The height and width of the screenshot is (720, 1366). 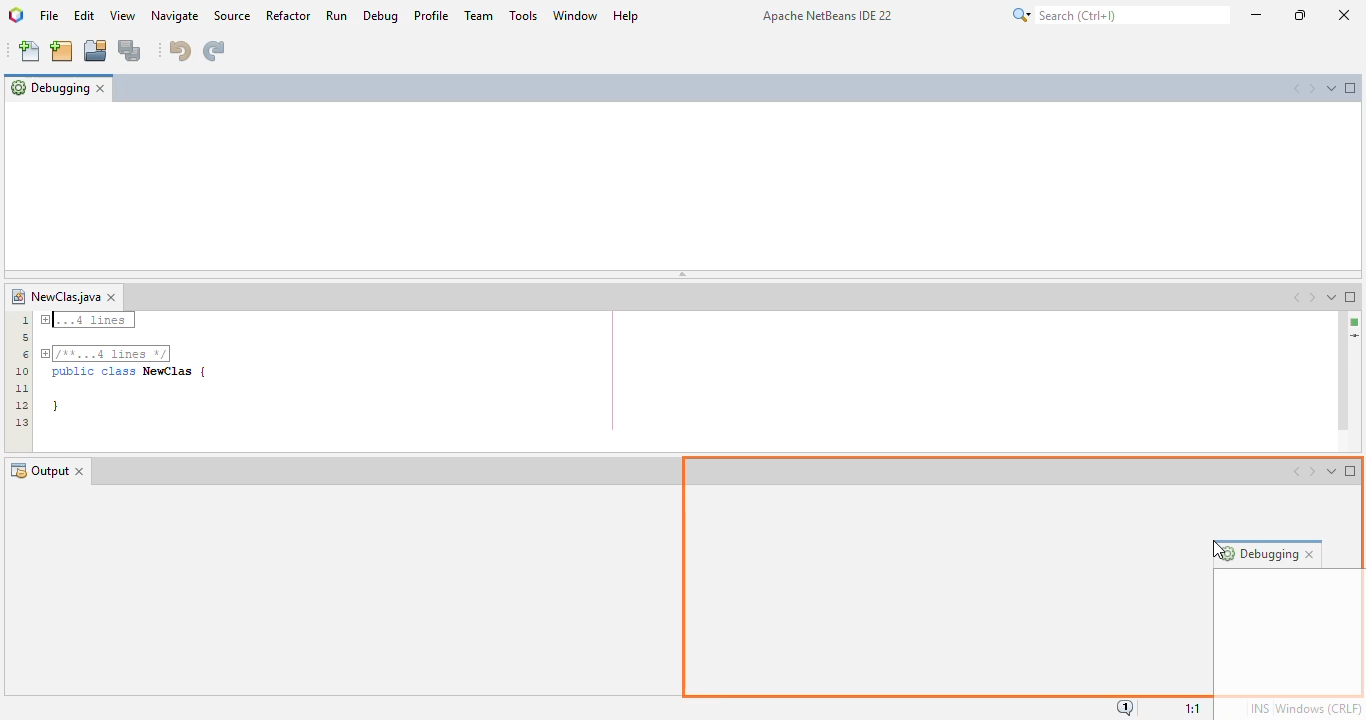 I want to click on scroll documents right, so click(x=1312, y=298).